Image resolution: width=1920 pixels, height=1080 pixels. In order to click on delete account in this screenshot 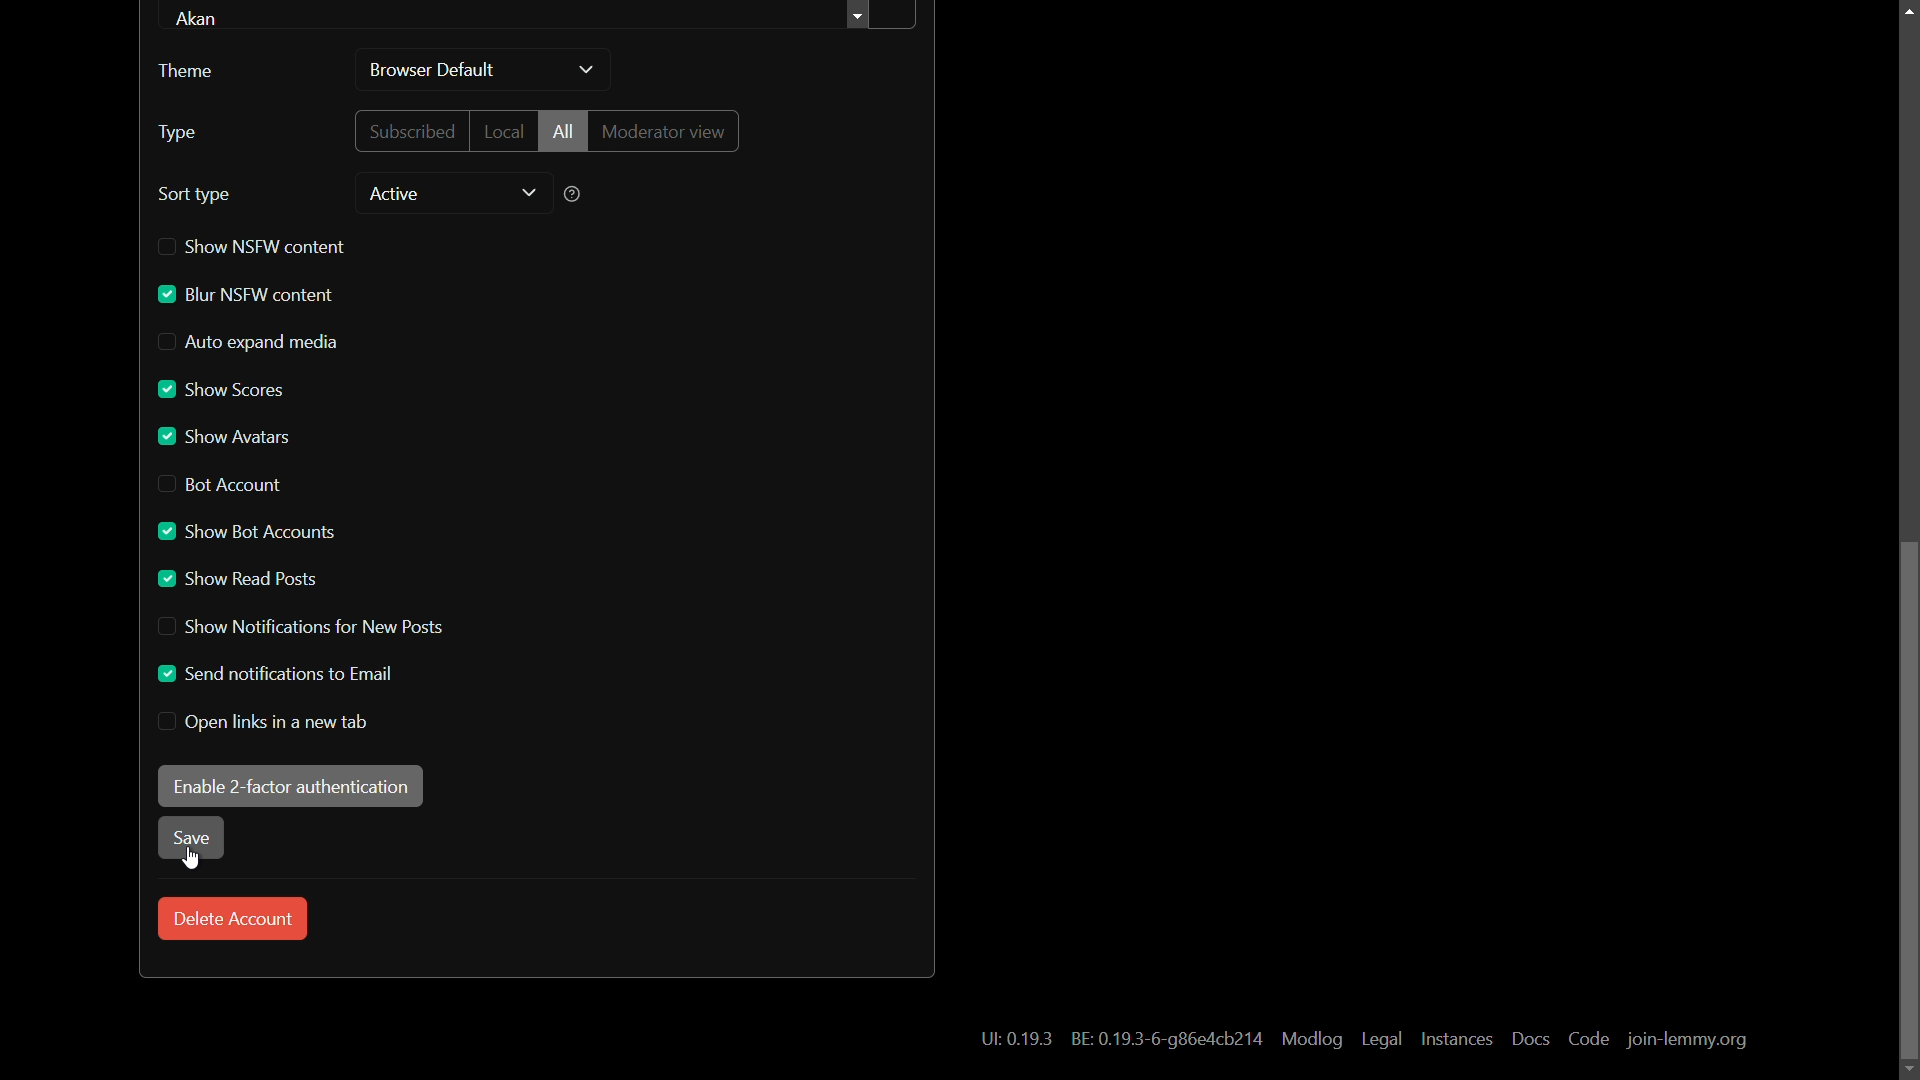, I will do `click(233, 919)`.